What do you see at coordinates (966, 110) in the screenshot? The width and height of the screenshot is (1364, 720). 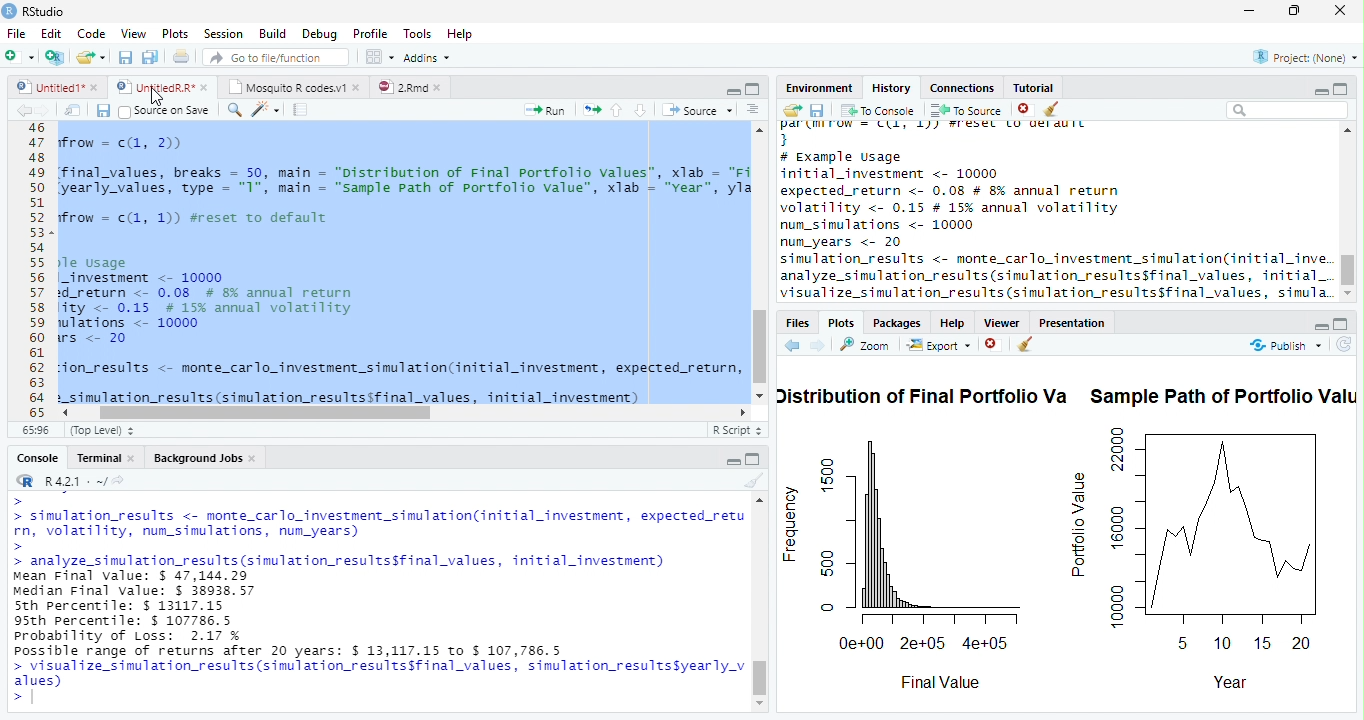 I see `To Source` at bounding box center [966, 110].